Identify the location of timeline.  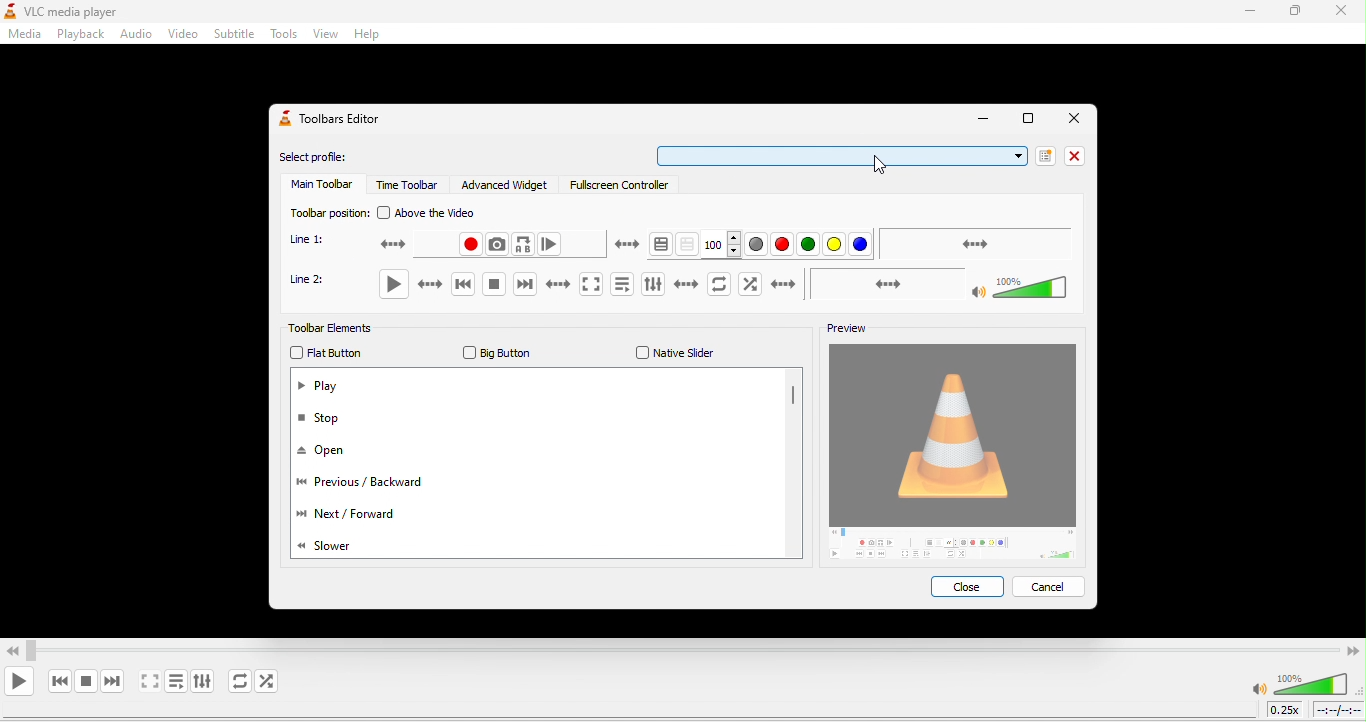
(1339, 712).